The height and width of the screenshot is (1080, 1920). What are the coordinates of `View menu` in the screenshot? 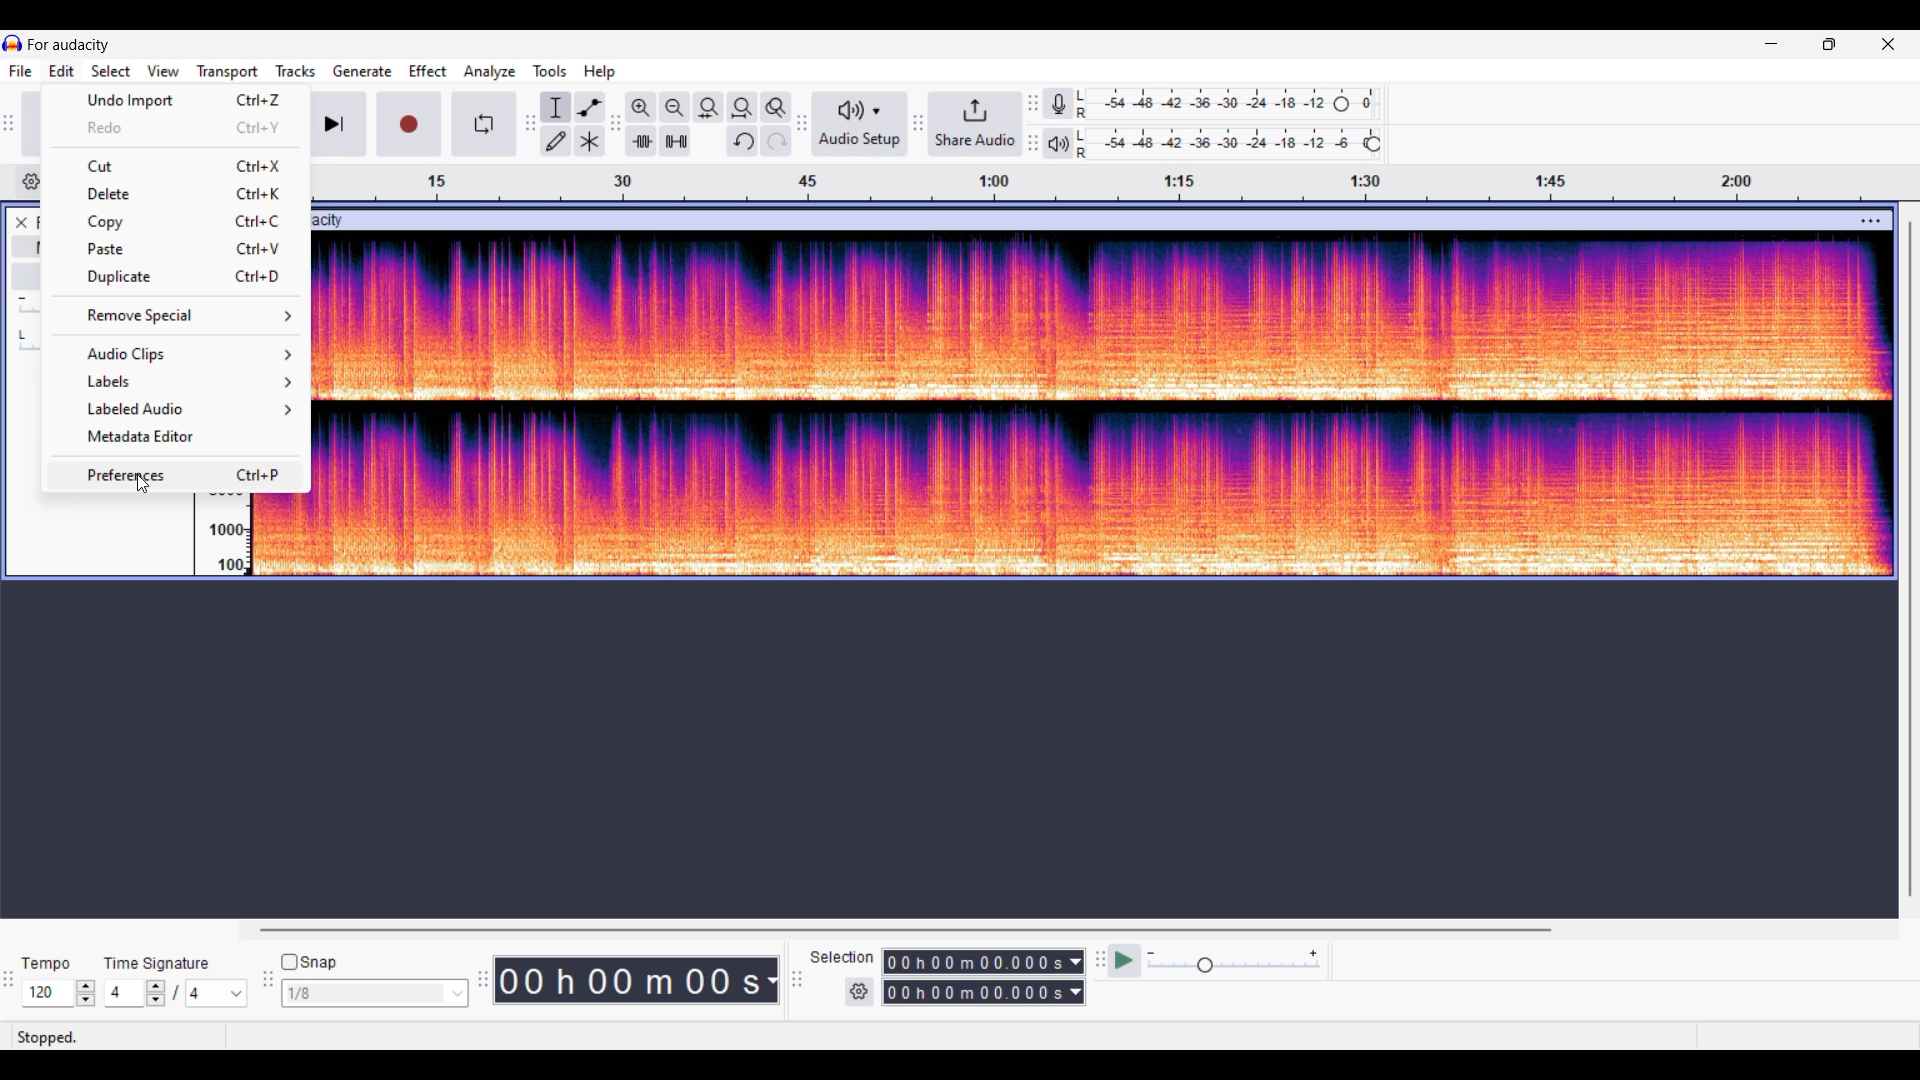 It's located at (163, 71).